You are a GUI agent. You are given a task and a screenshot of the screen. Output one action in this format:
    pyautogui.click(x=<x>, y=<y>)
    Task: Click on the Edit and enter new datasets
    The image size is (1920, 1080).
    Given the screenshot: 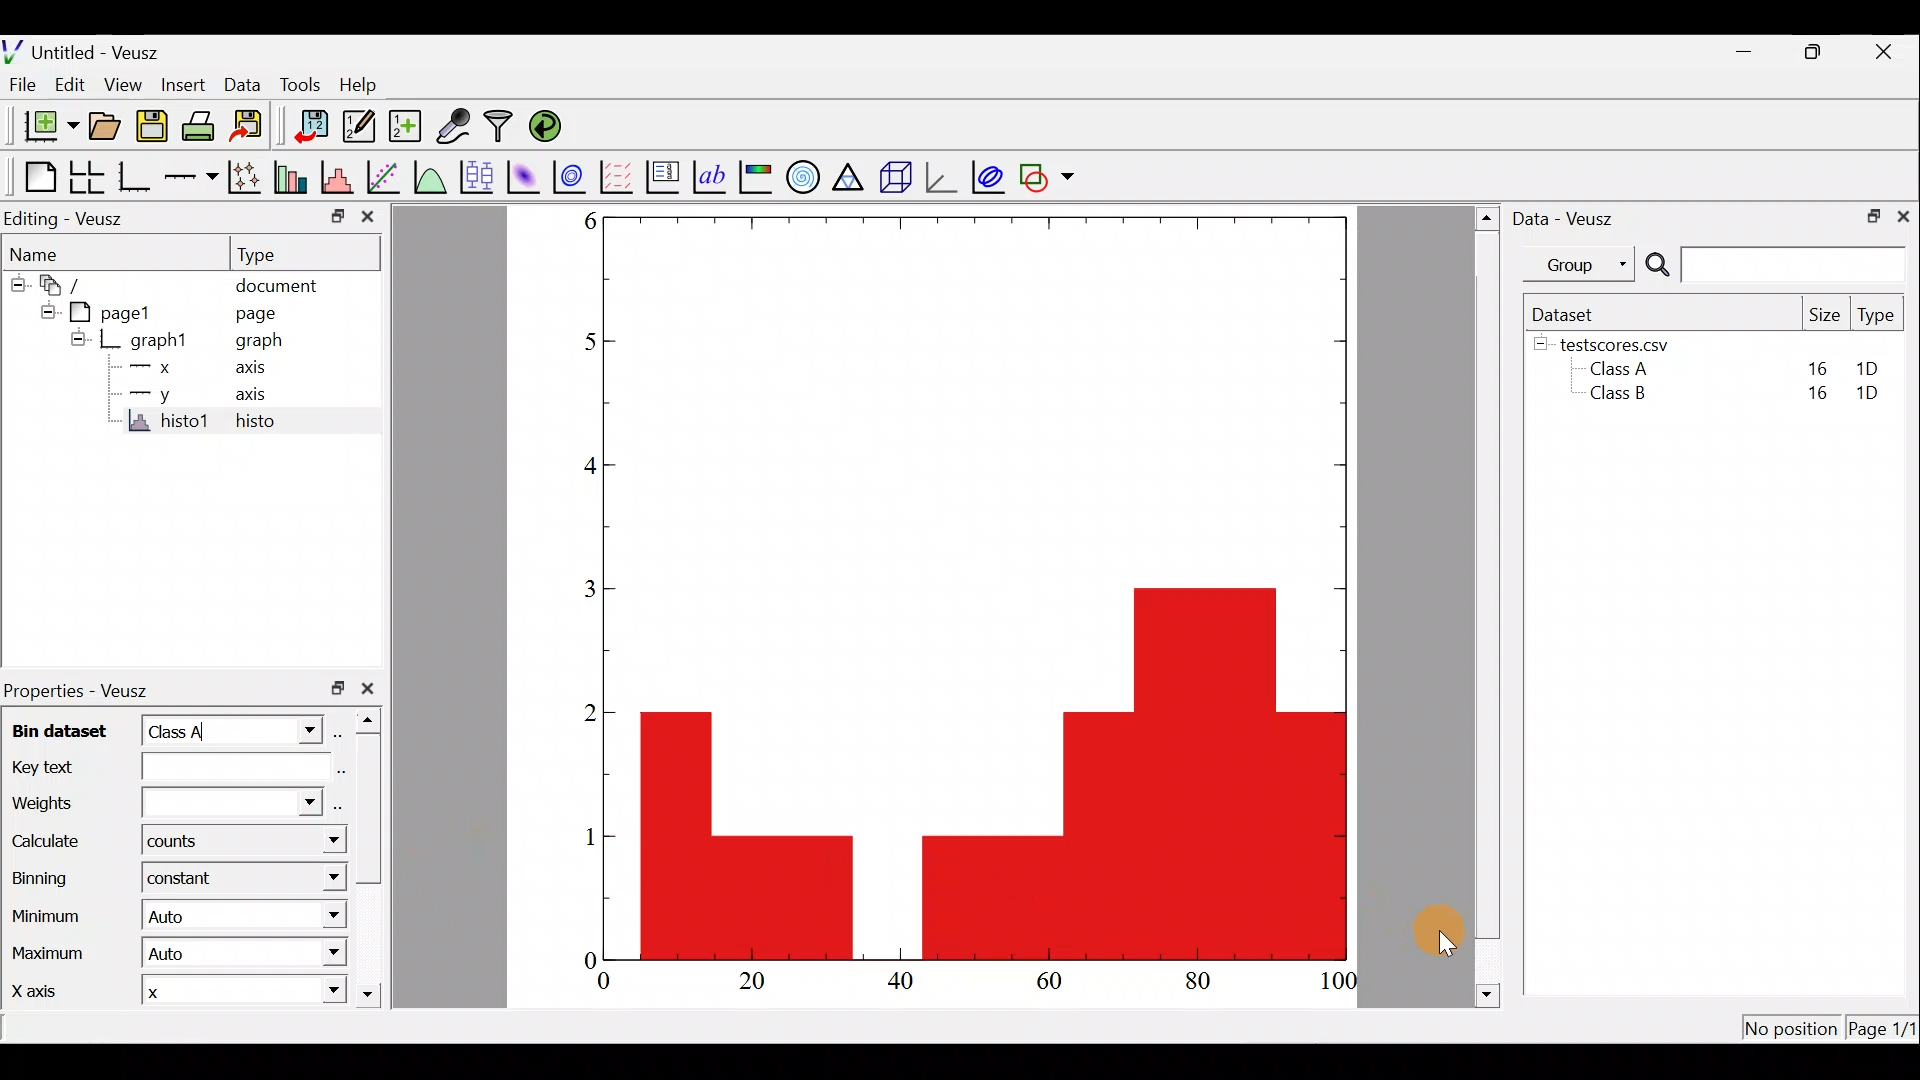 What is the action you would take?
    pyautogui.click(x=355, y=127)
    